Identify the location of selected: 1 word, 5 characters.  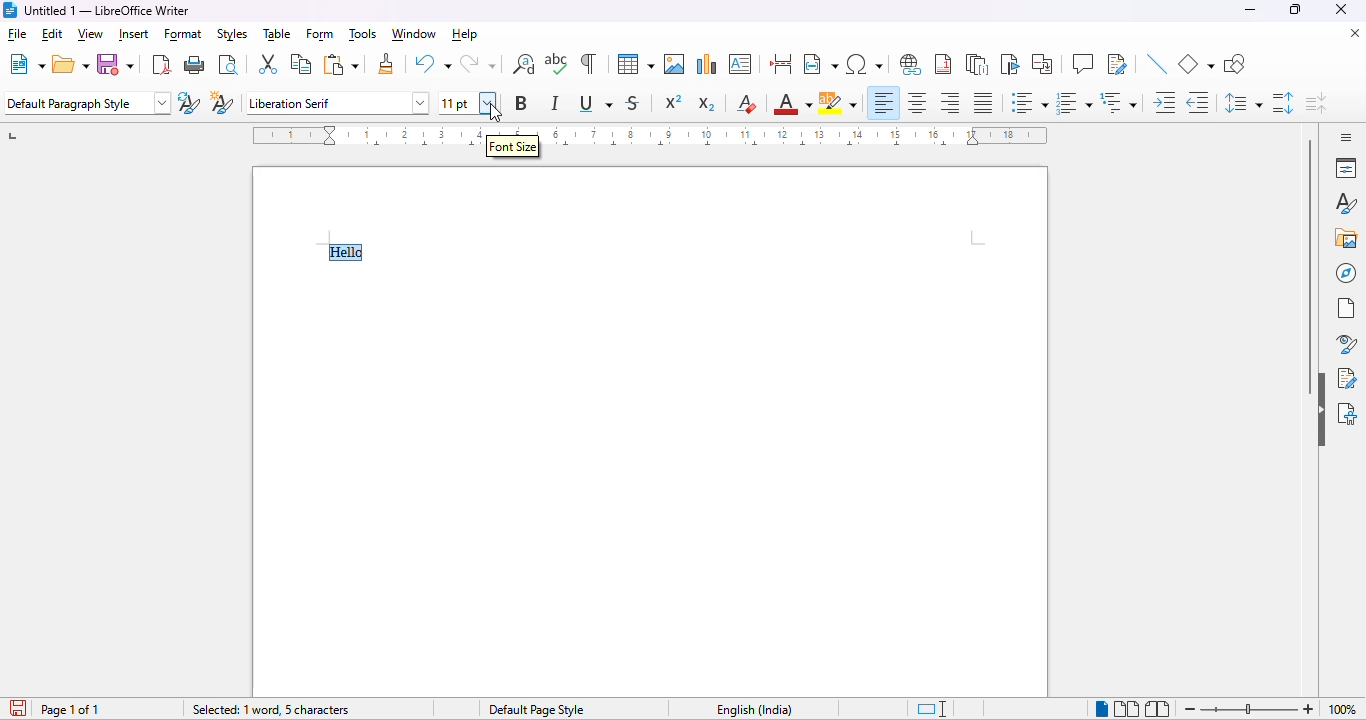
(270, 709).